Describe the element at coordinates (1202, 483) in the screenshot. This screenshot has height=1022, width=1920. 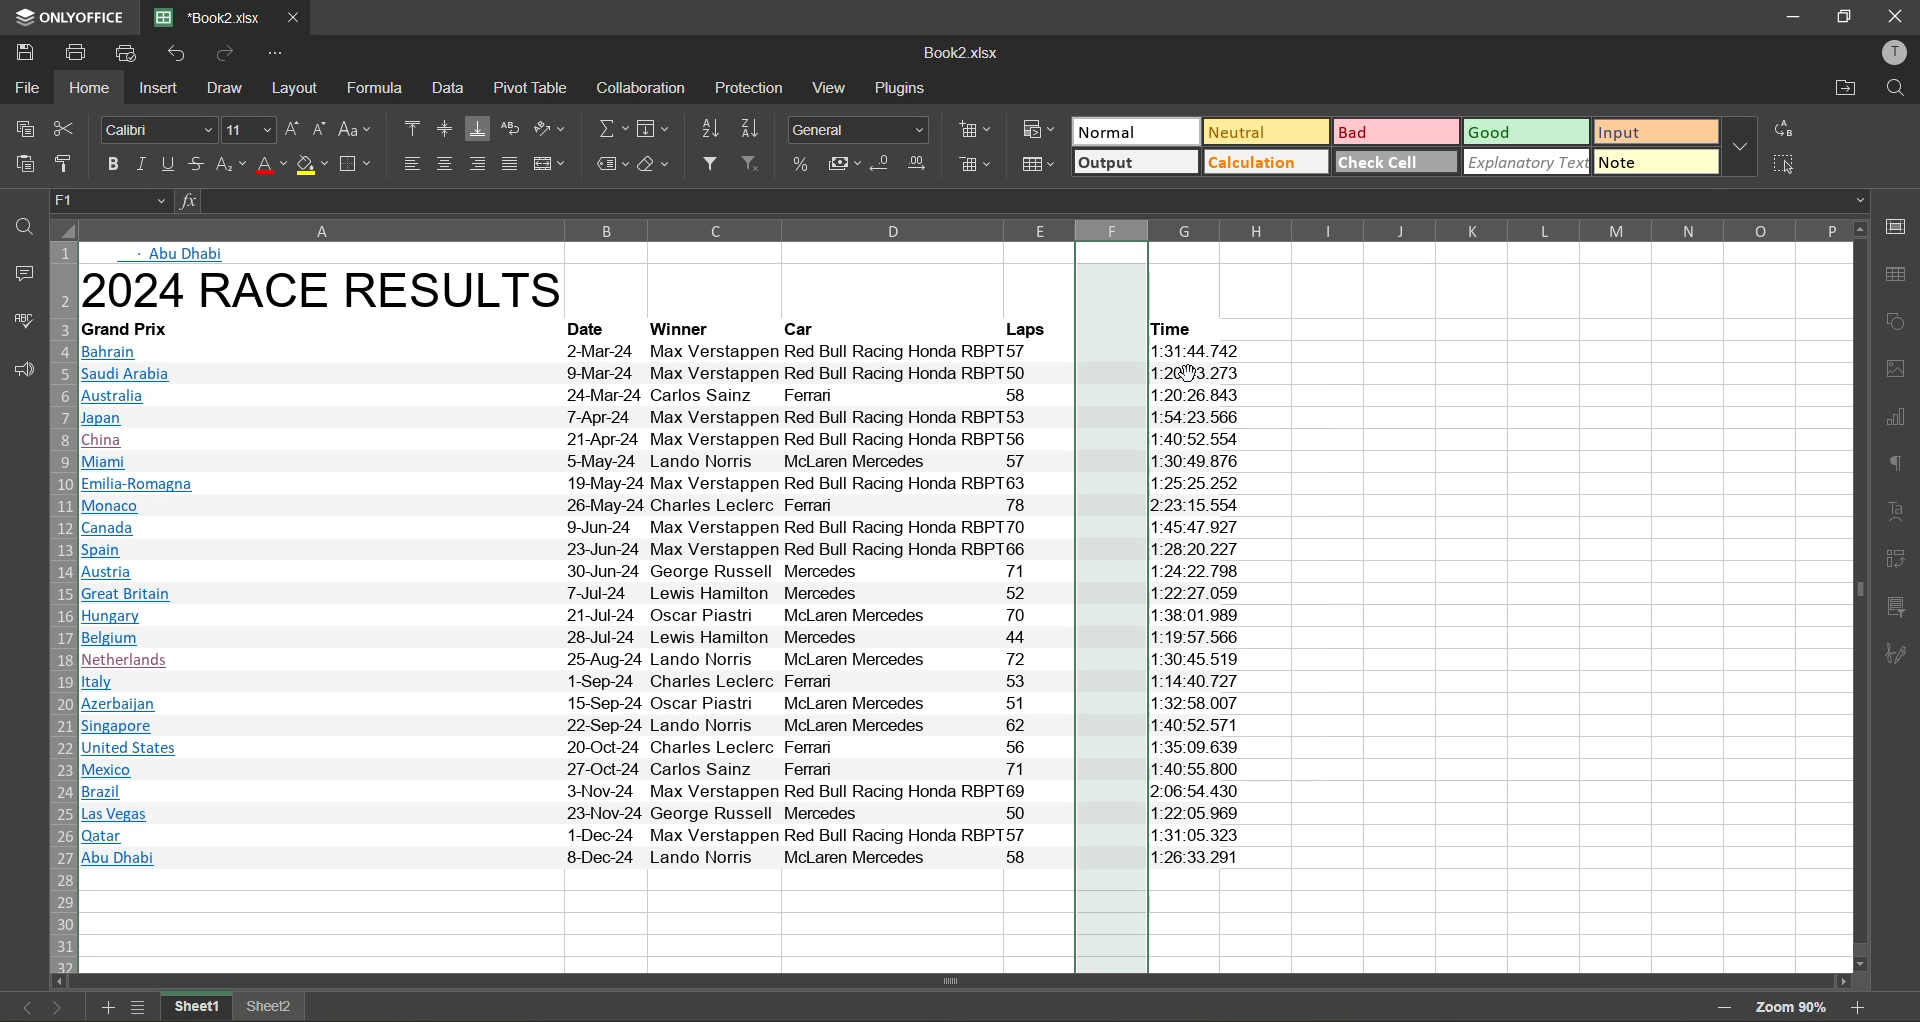
I see `11:25:25.252` at that location.